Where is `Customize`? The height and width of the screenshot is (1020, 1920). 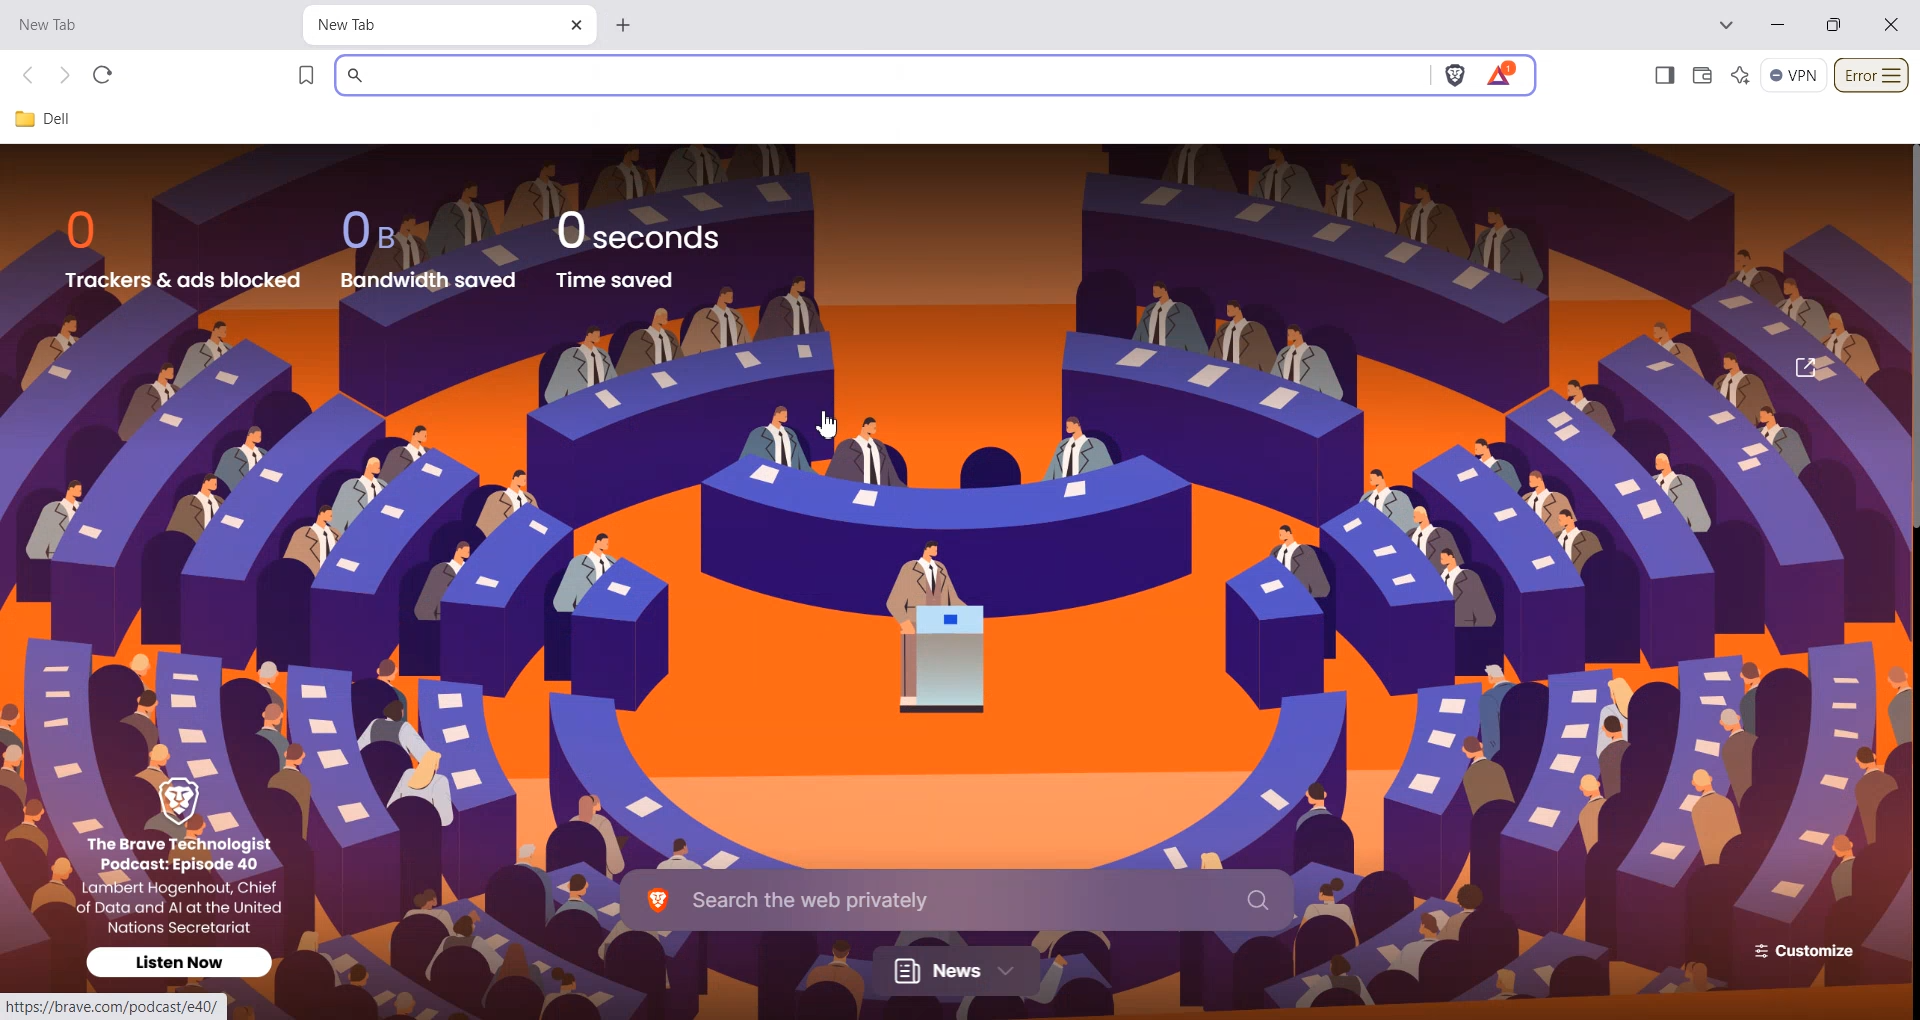
Customize is located at coordinates (1798, 950).